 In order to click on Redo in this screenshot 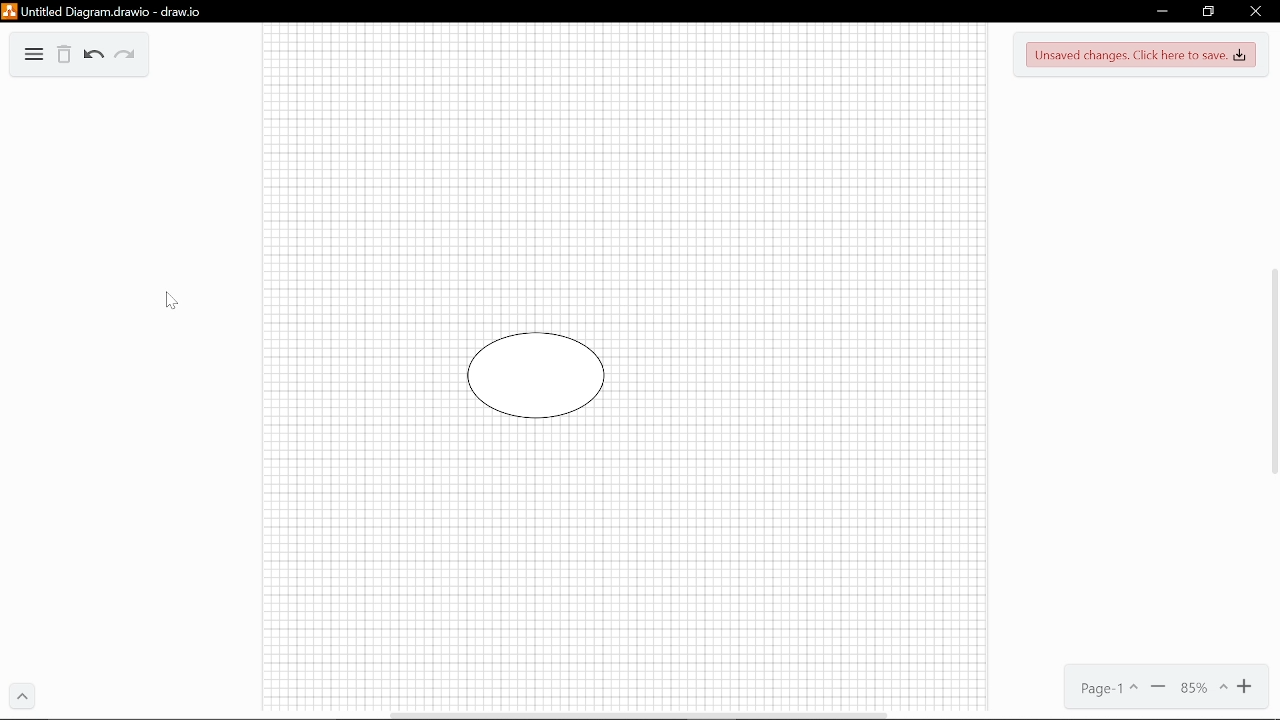, I will do `click(124, 57)`.